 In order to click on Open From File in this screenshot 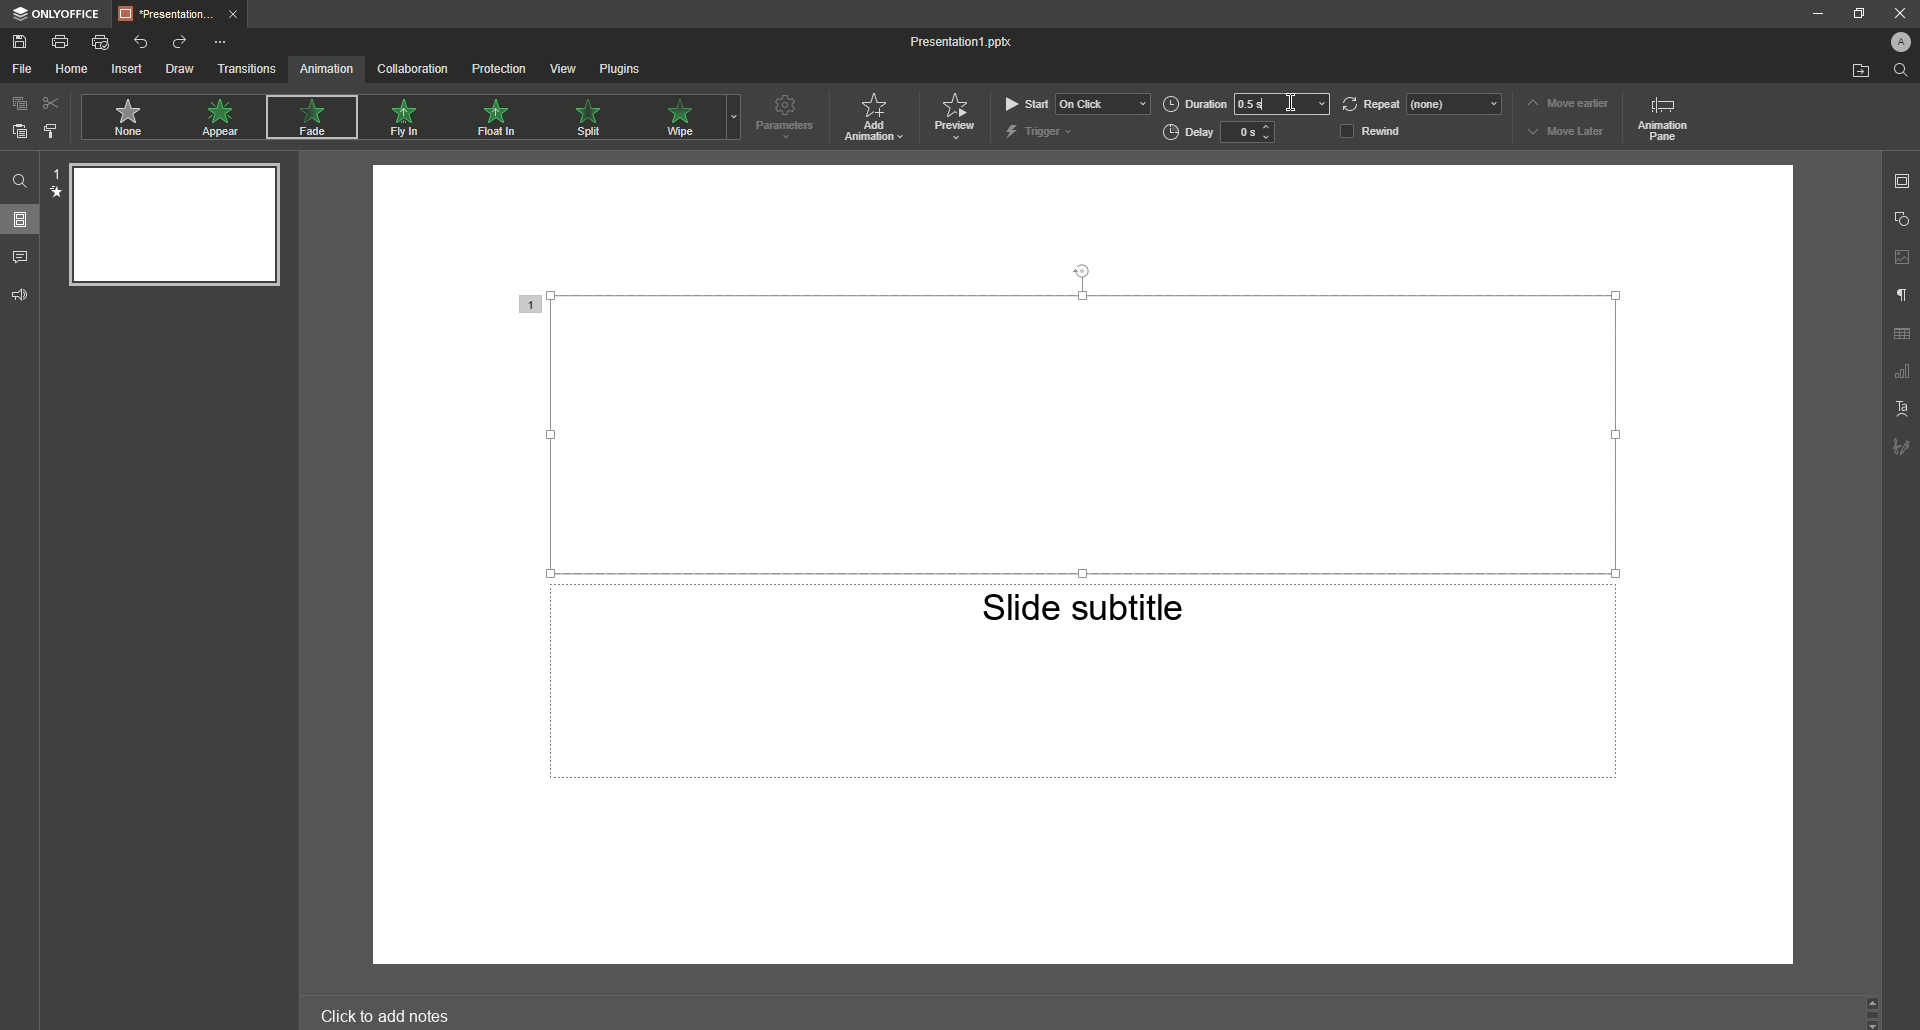, I will do `click(1858, 70)`.